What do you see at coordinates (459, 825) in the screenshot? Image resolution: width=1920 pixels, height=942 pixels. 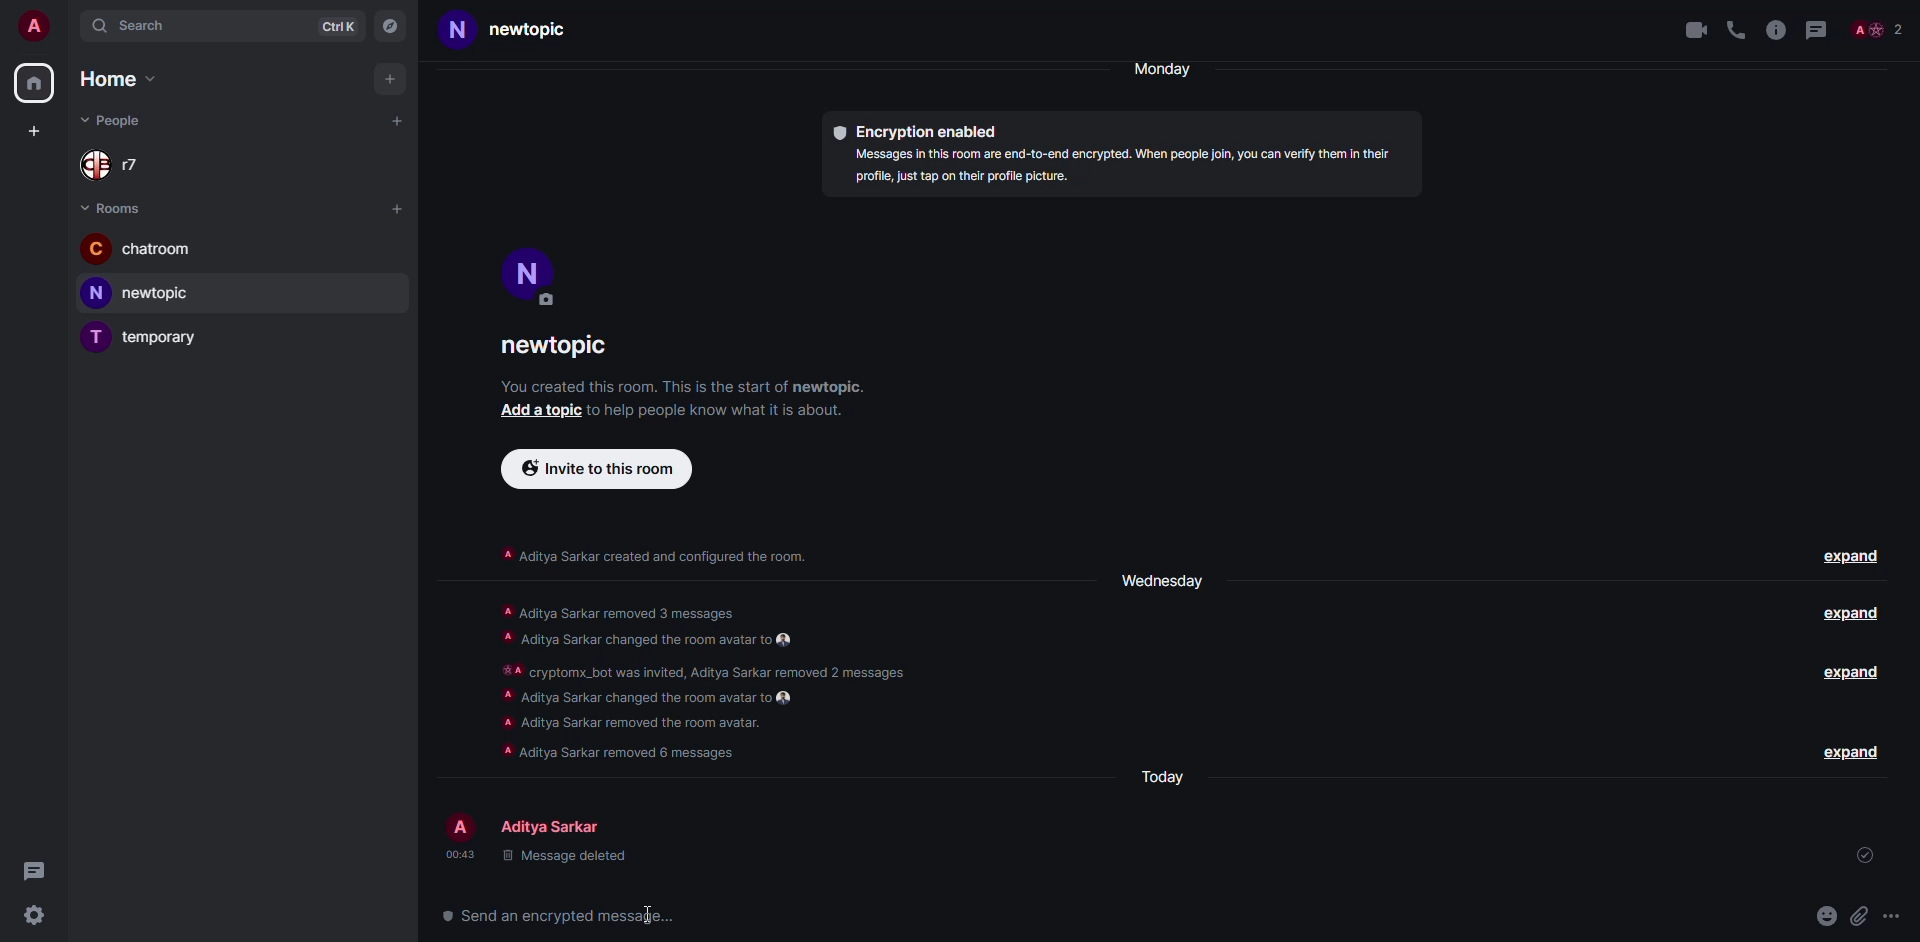 I see `profile` at bounding box center [459, 825].